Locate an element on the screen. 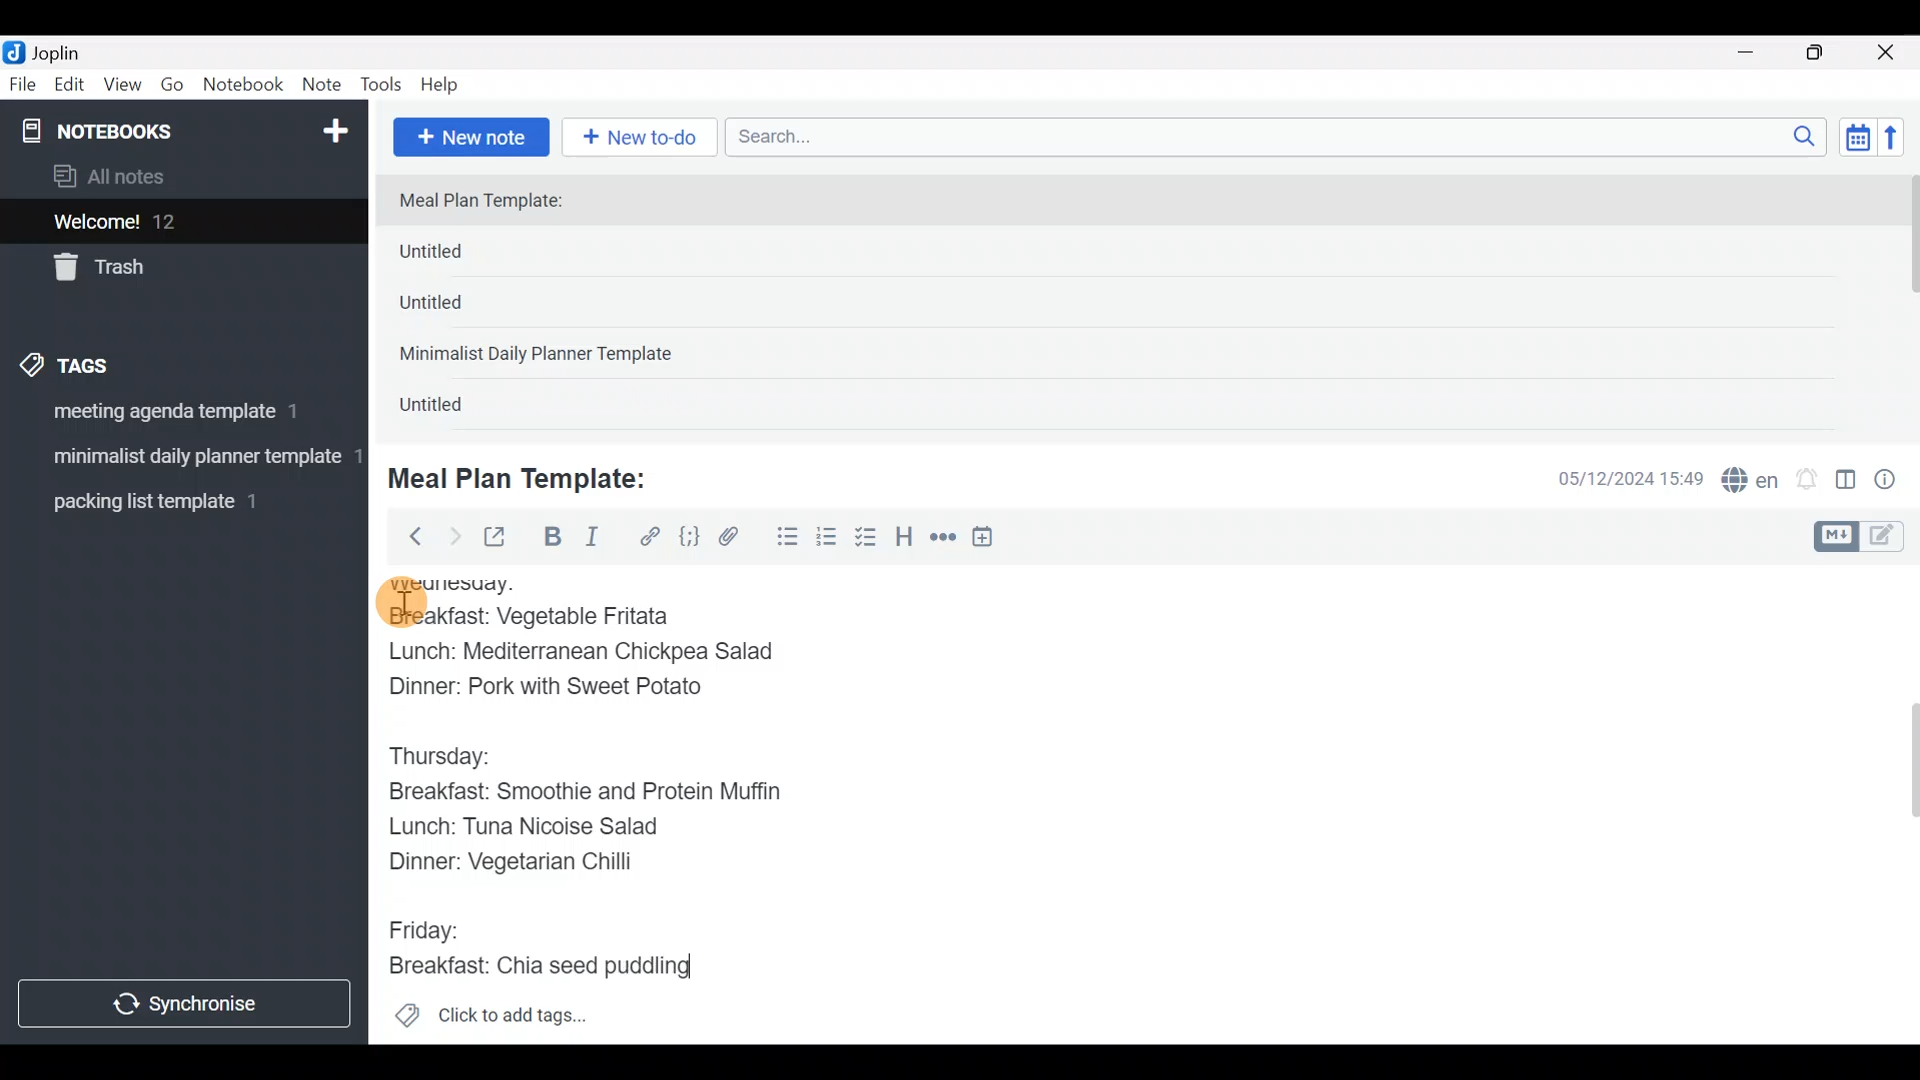  Reverse sort is located at coordinates (1901, 143).